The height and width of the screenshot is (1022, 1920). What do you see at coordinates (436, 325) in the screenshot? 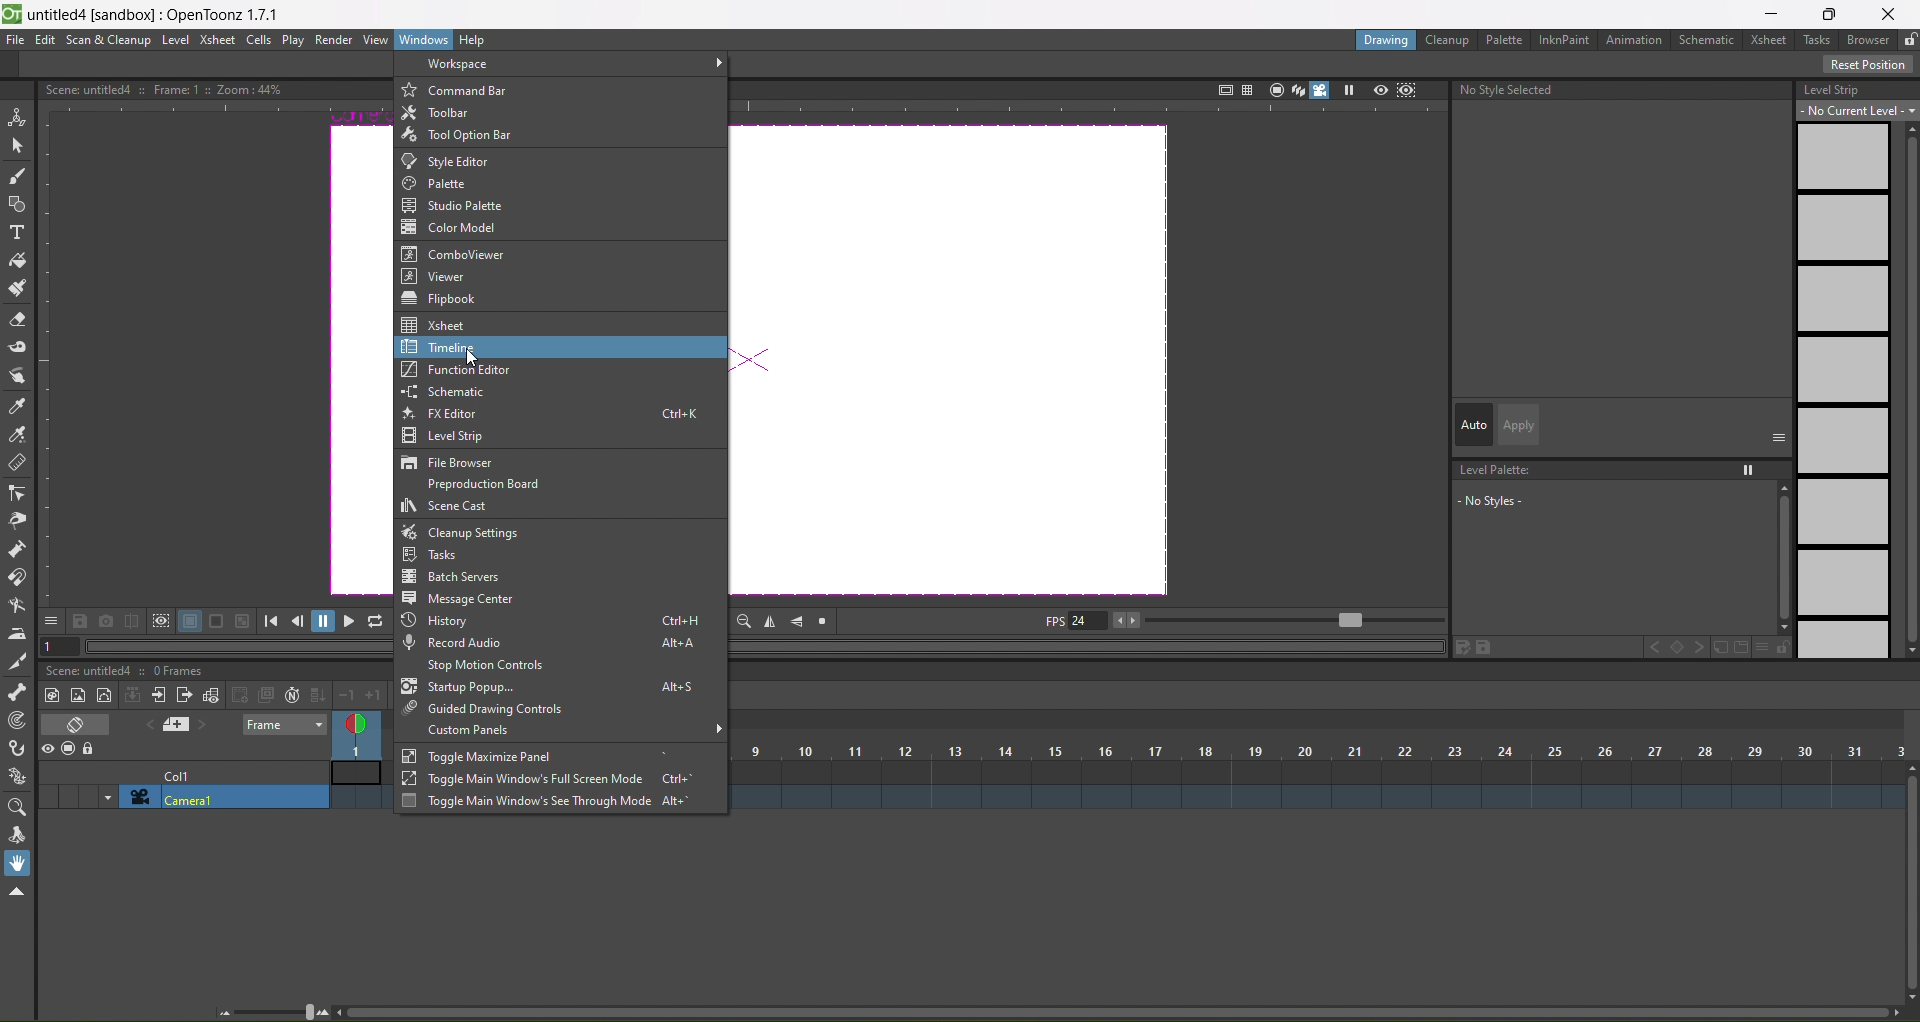
I see `xsheet` at bounding box center [436, 325].